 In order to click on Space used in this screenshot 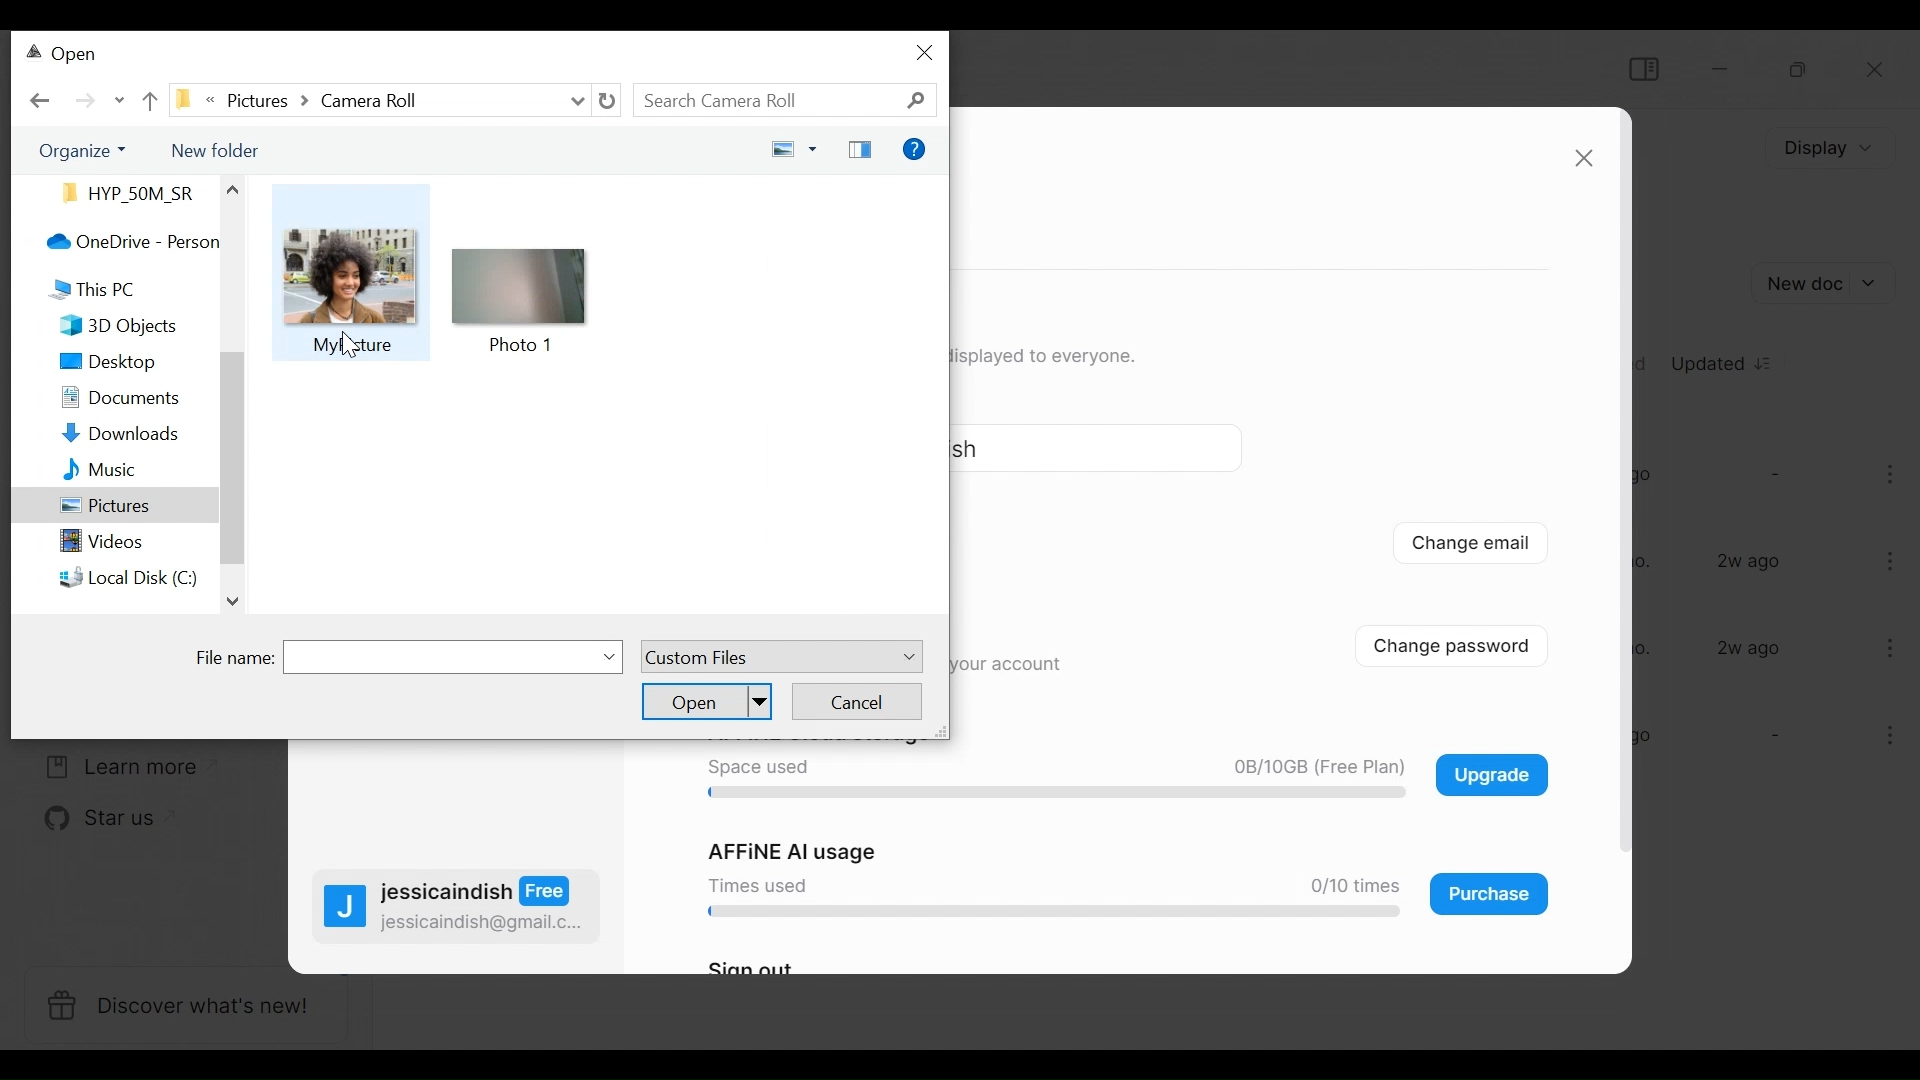, I will do `click(756, 768)`.